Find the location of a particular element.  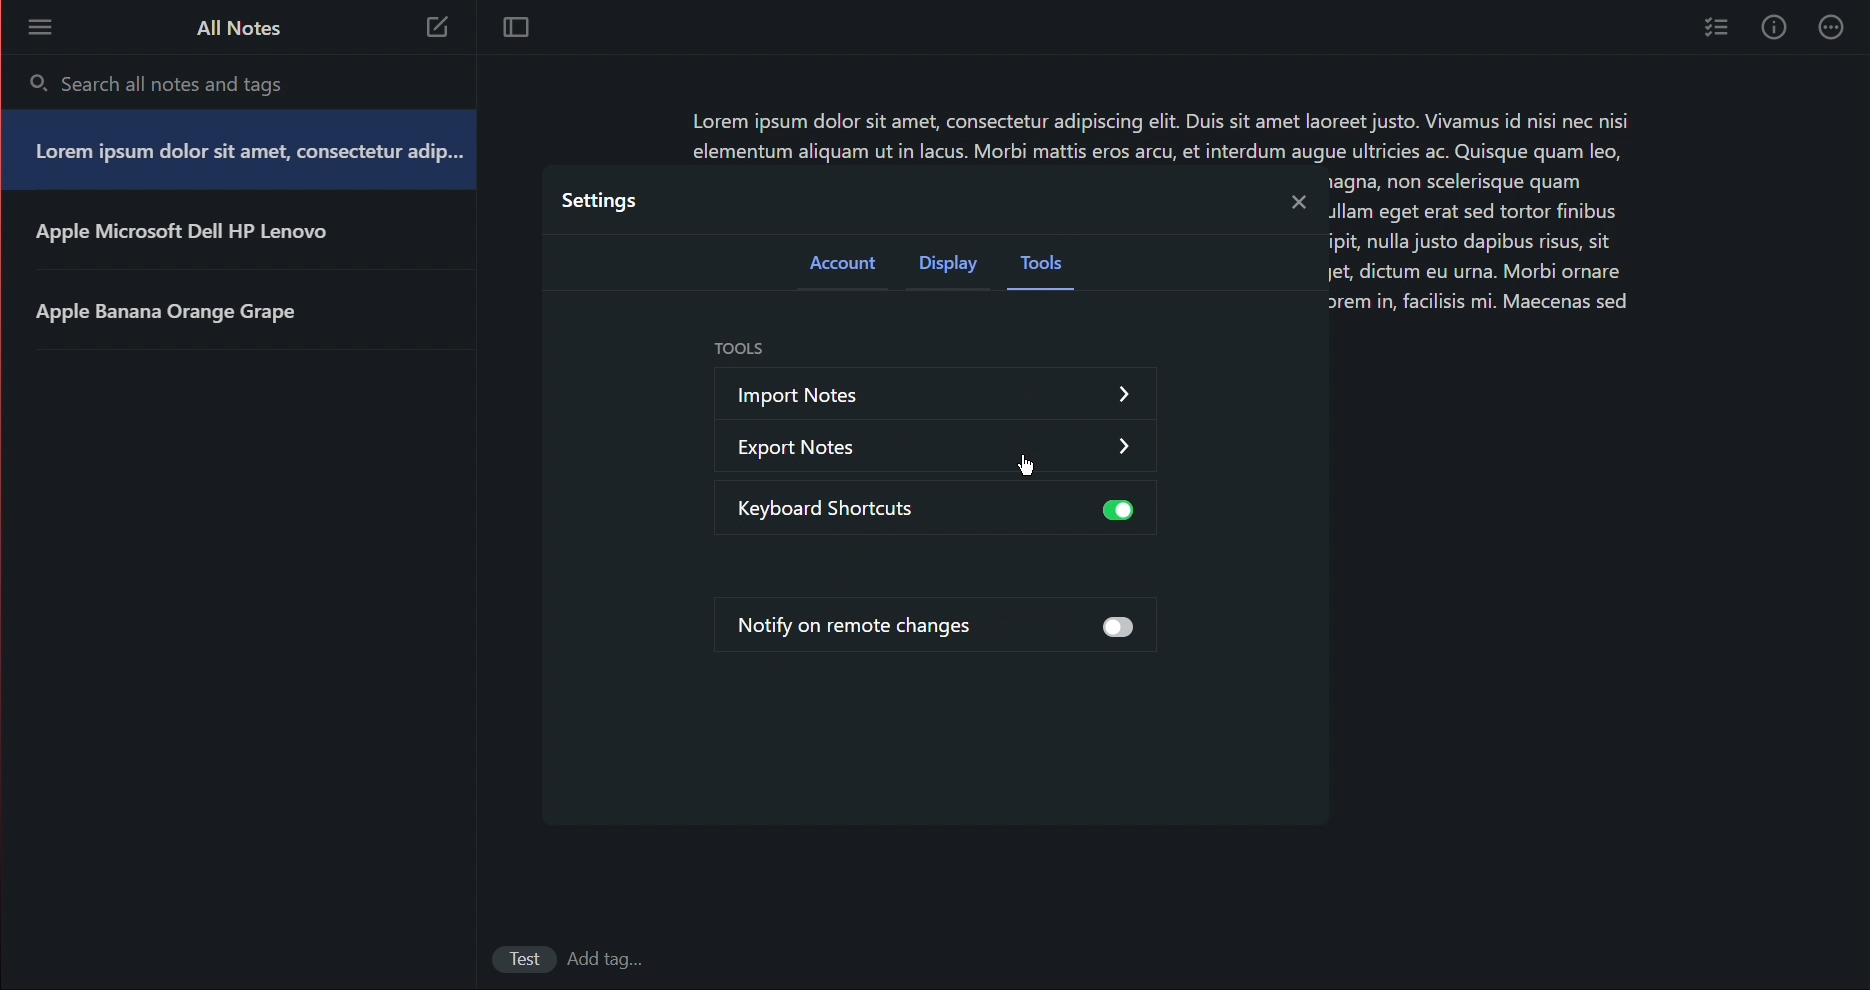

Apple Banana Orange Grape is located at coordinates (176, 310).